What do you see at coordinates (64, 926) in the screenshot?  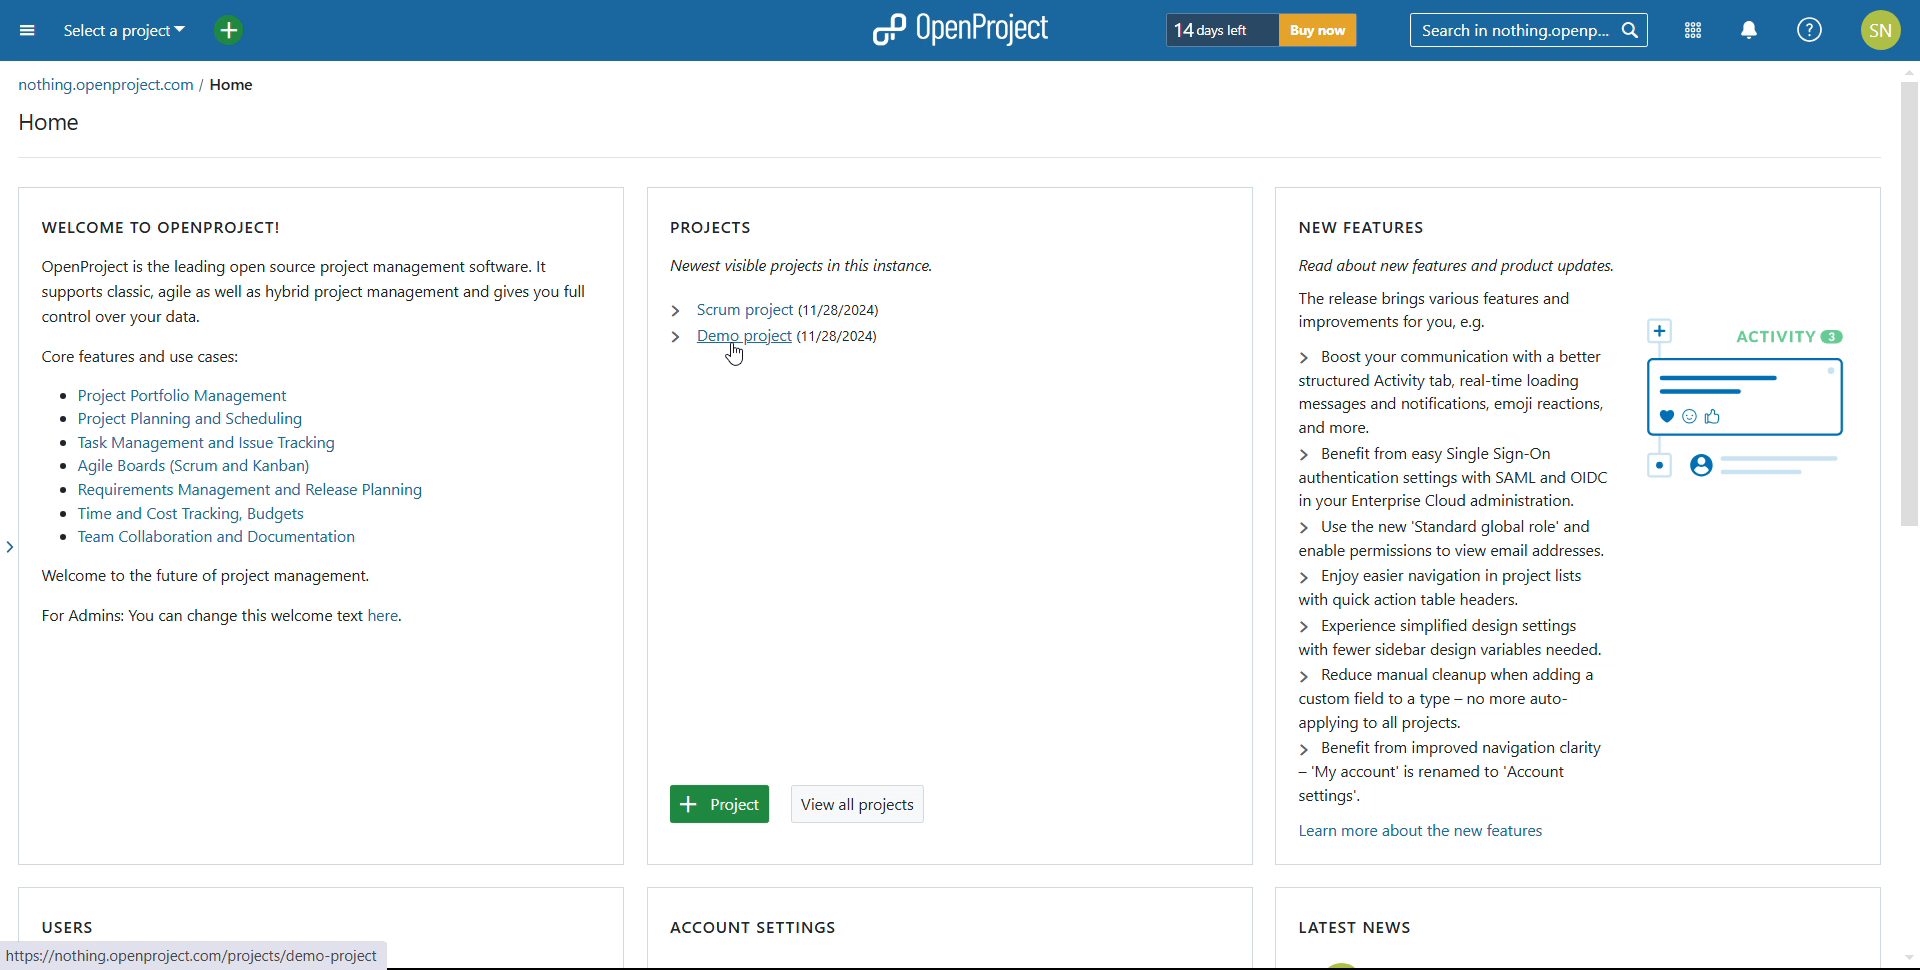 I see `users` at bounding box center [64, 926].